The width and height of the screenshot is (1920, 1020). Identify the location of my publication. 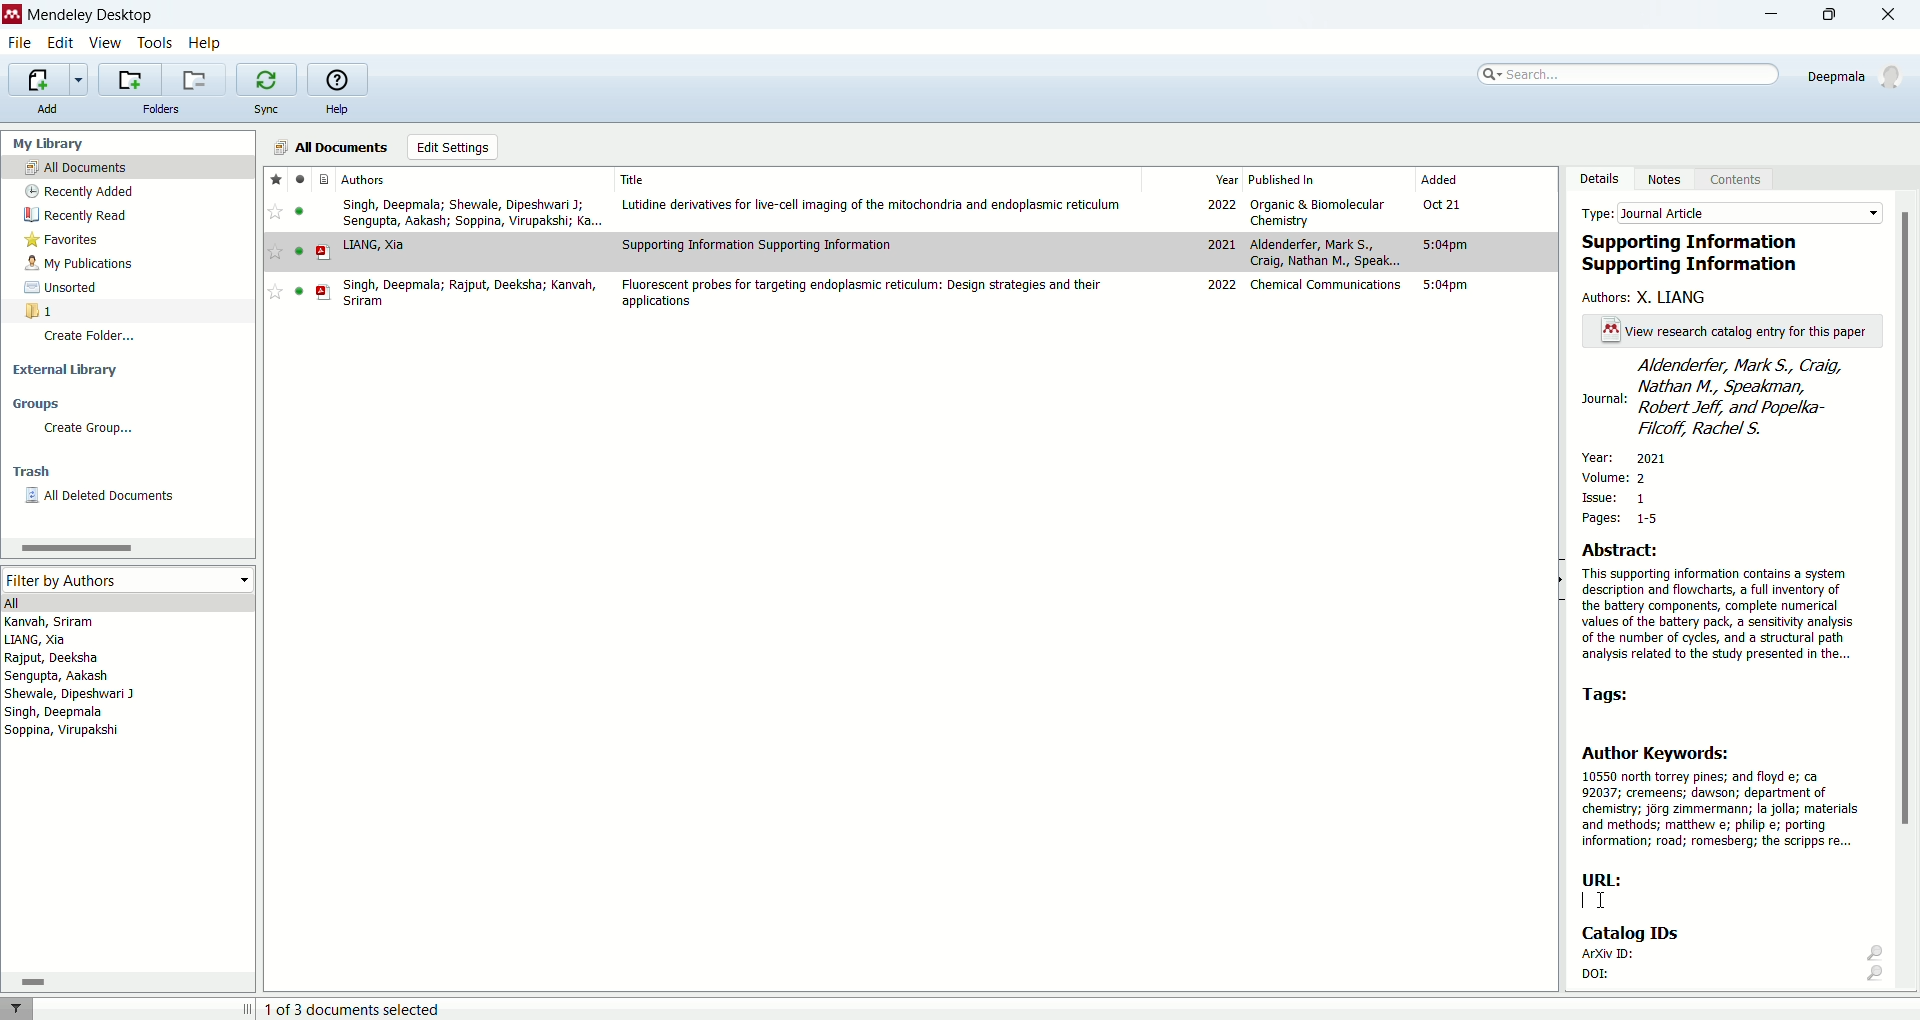
(81, 263).